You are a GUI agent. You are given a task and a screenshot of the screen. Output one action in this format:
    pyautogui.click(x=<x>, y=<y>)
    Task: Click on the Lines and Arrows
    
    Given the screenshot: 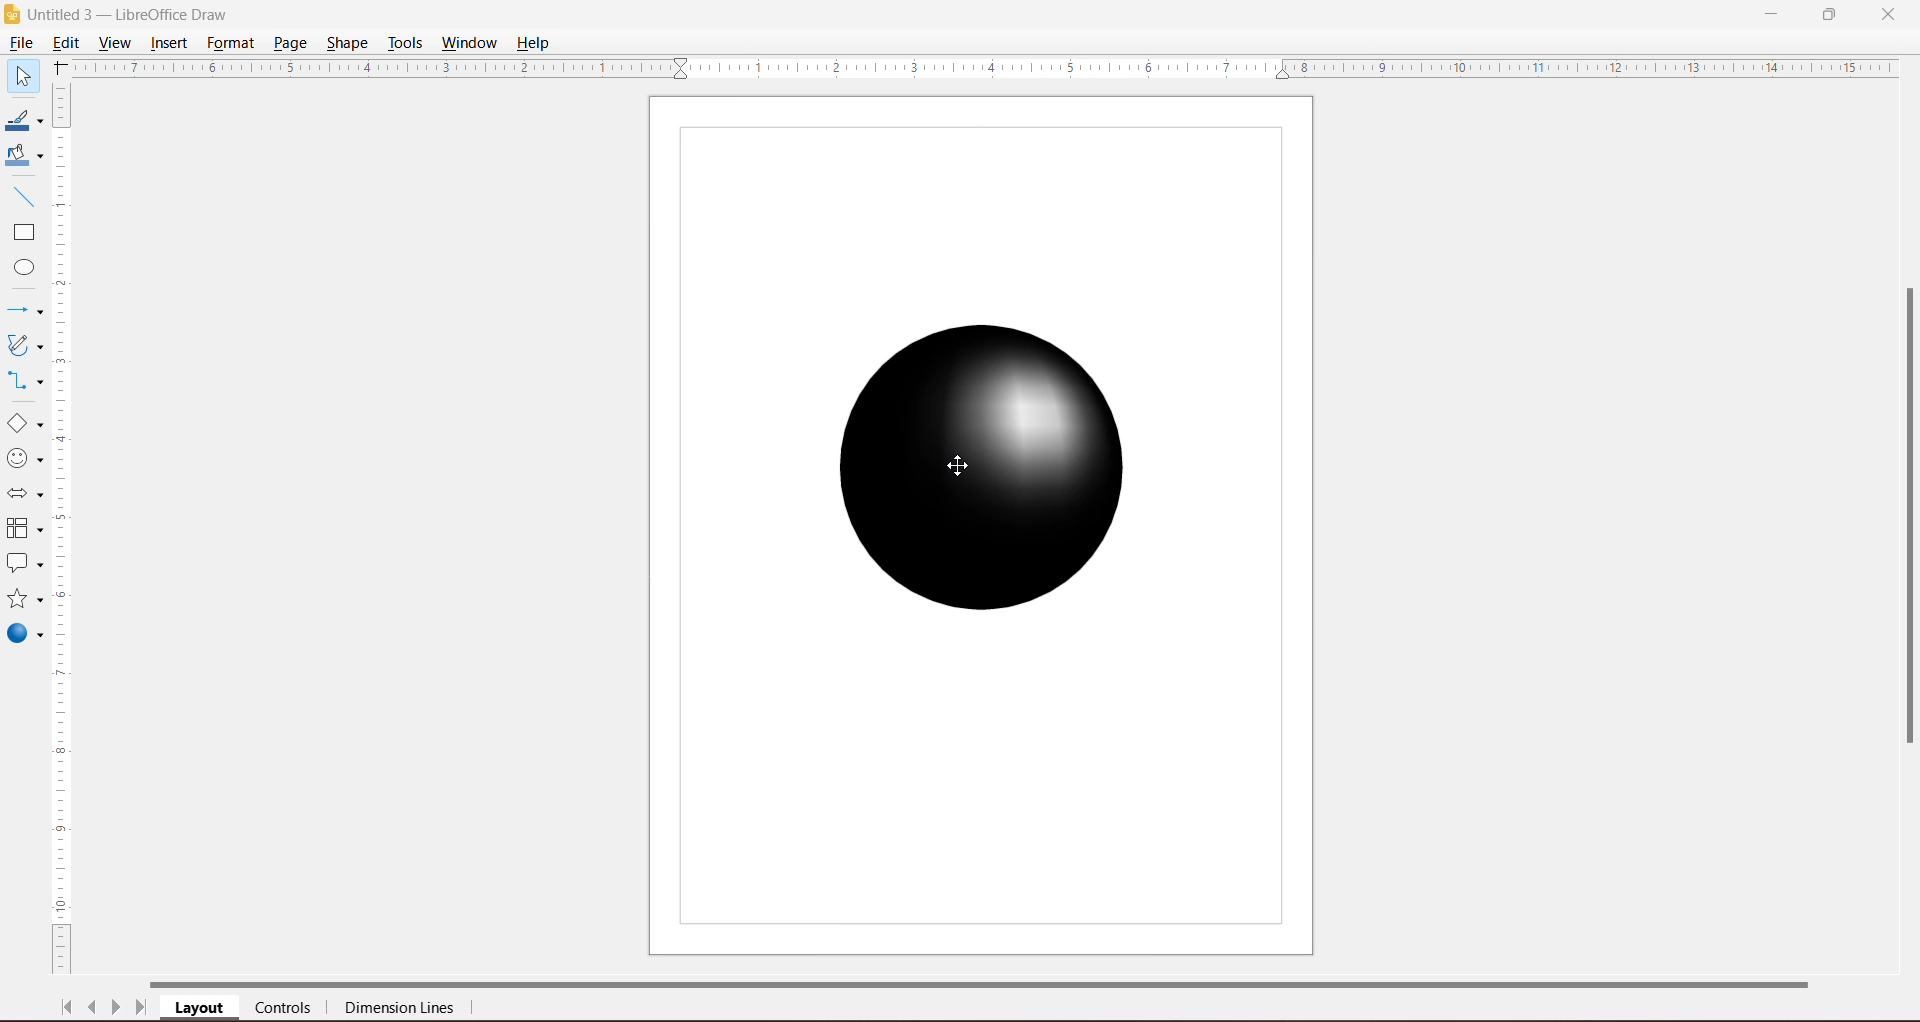 What is the action you would take?
    pyautogui.click(x=23, y=312)
    